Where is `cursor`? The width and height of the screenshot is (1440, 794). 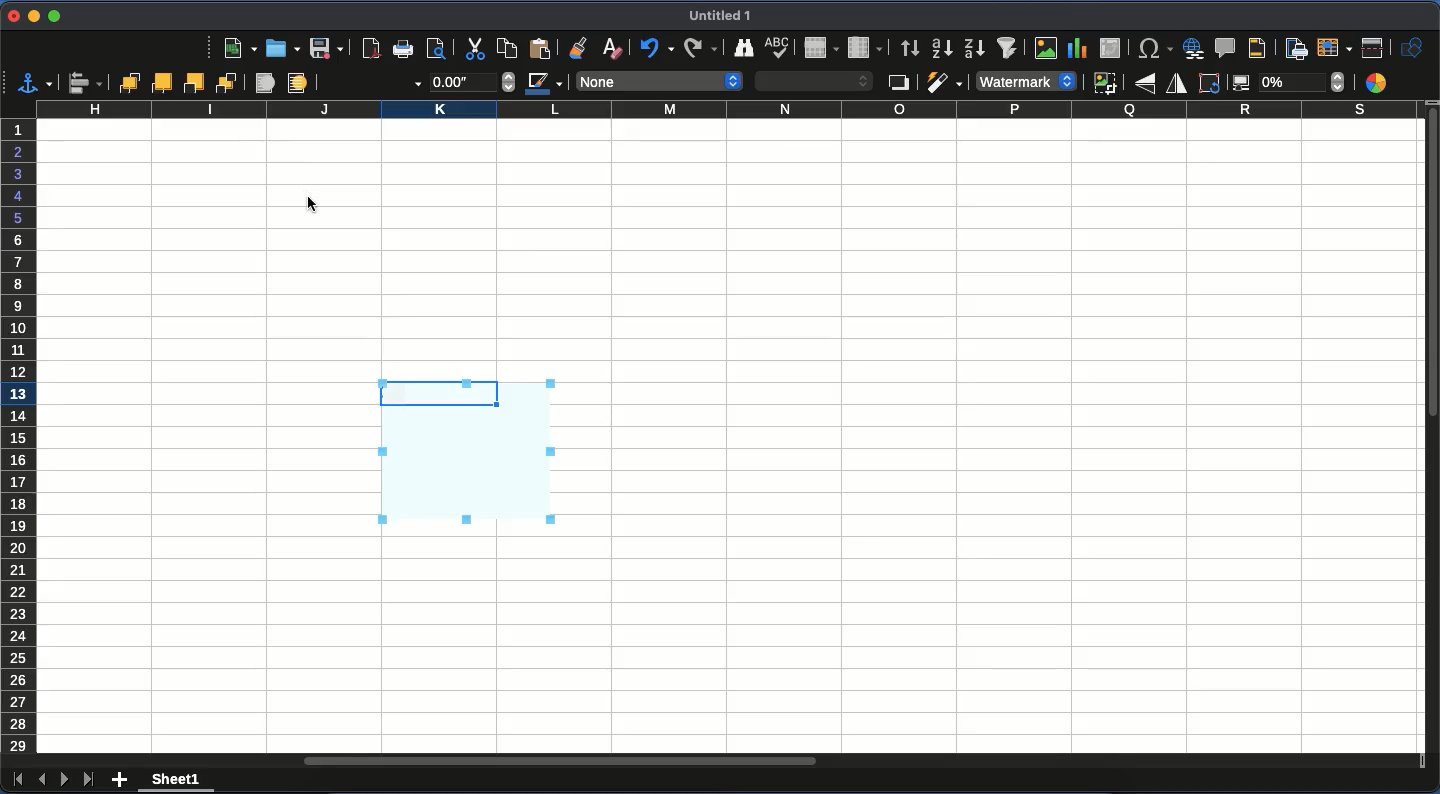 cursor is located at coordinates (316, 208).